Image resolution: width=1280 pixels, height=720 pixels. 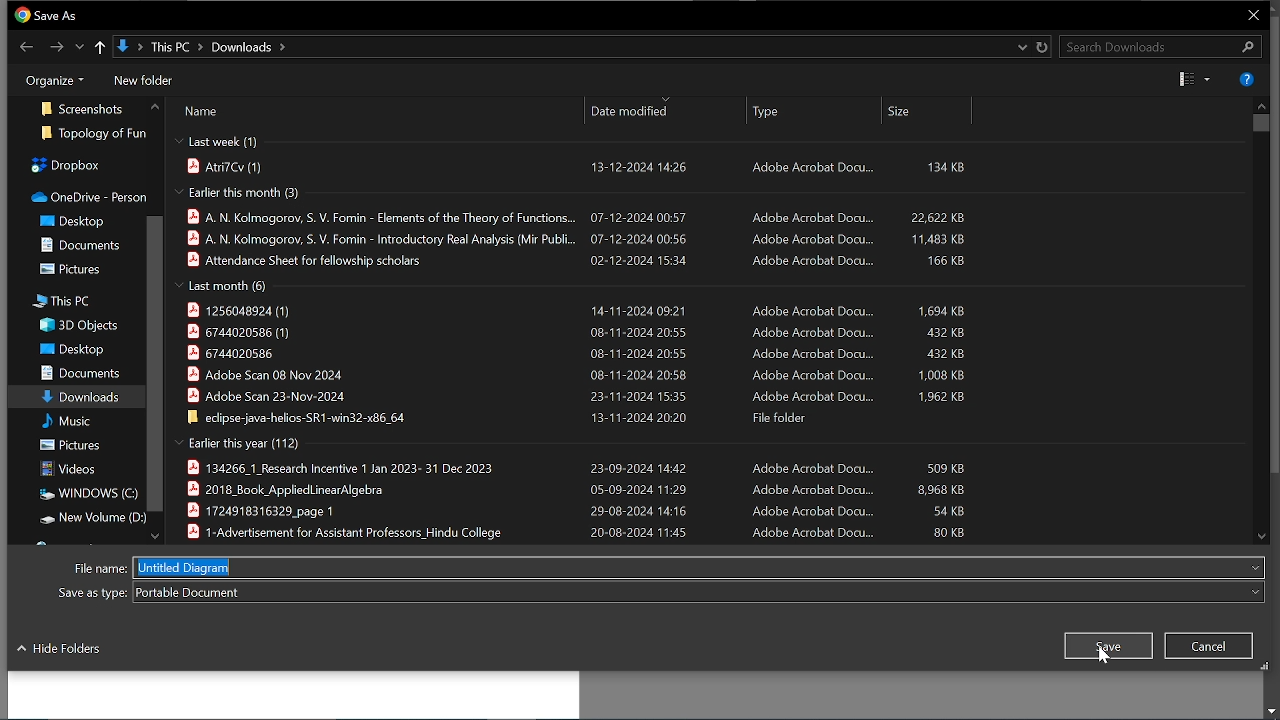 I want to click on Move down folders, so click(x=154, y=537).